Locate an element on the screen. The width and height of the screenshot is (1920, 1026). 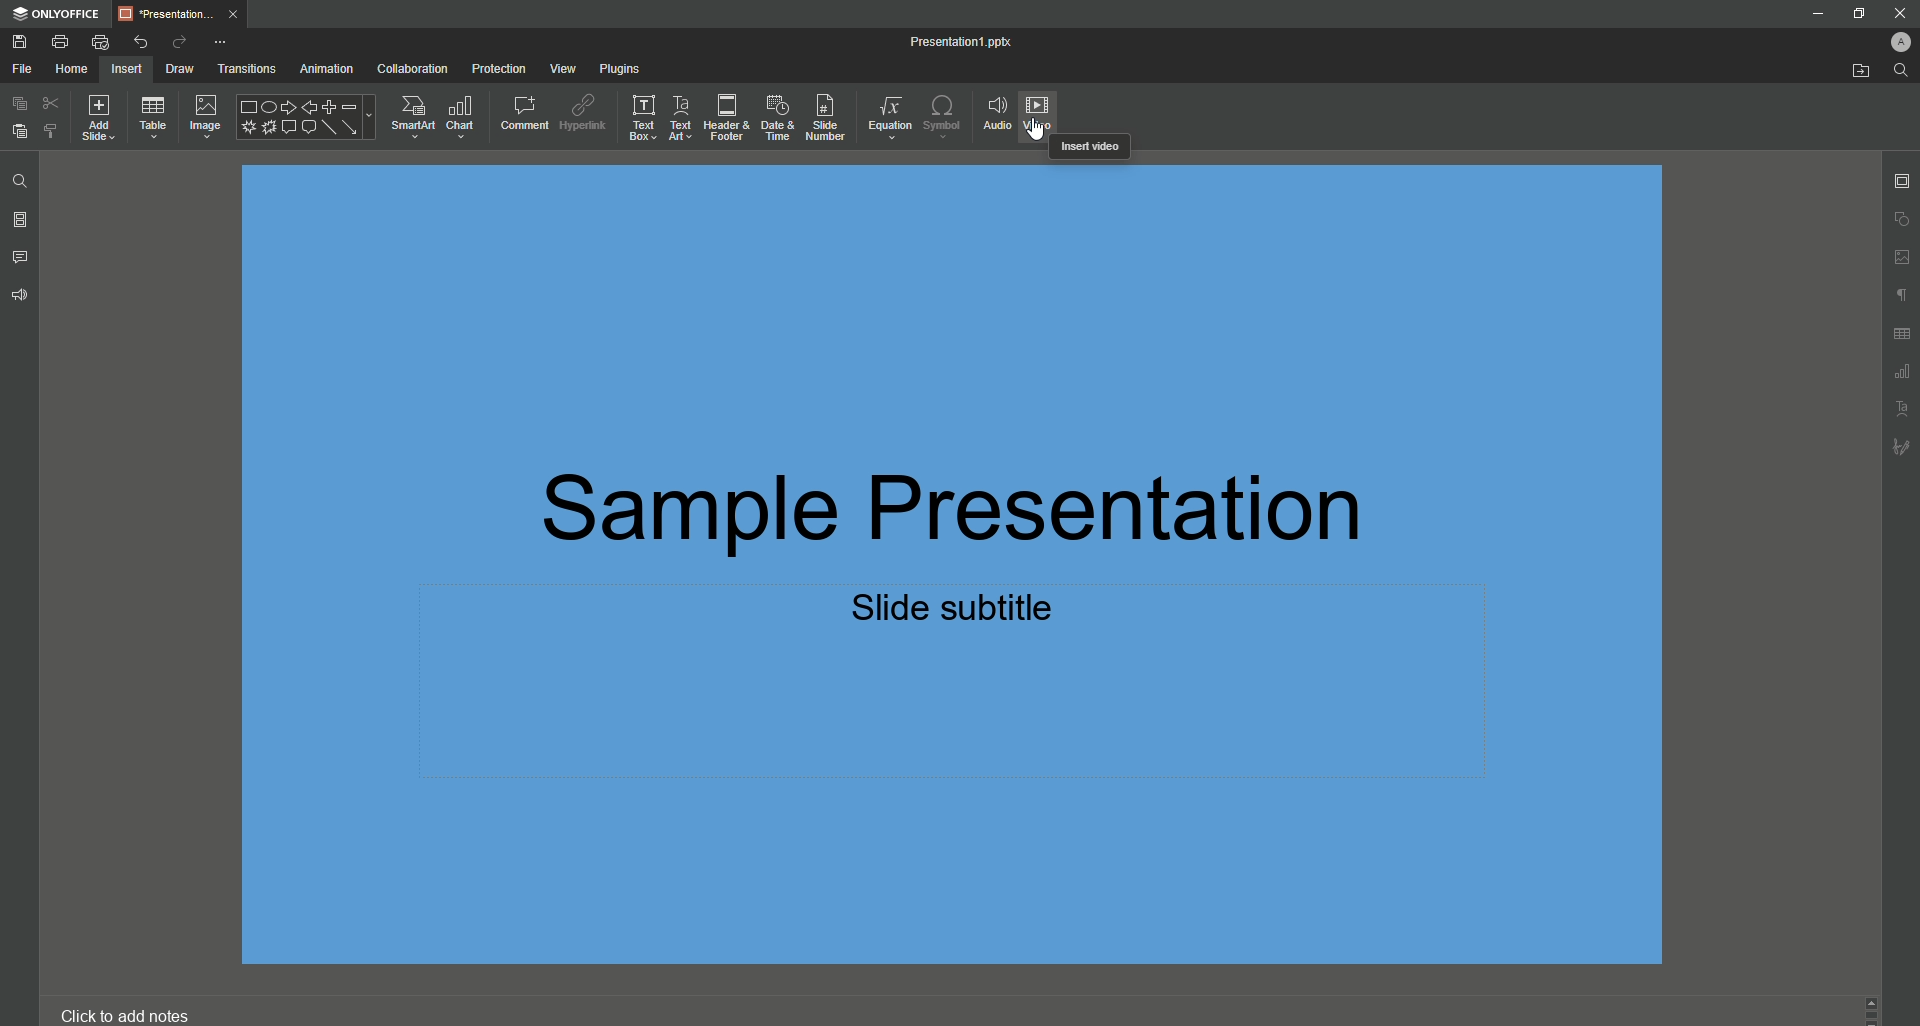
Profile is located at coordinates (1893, 40).